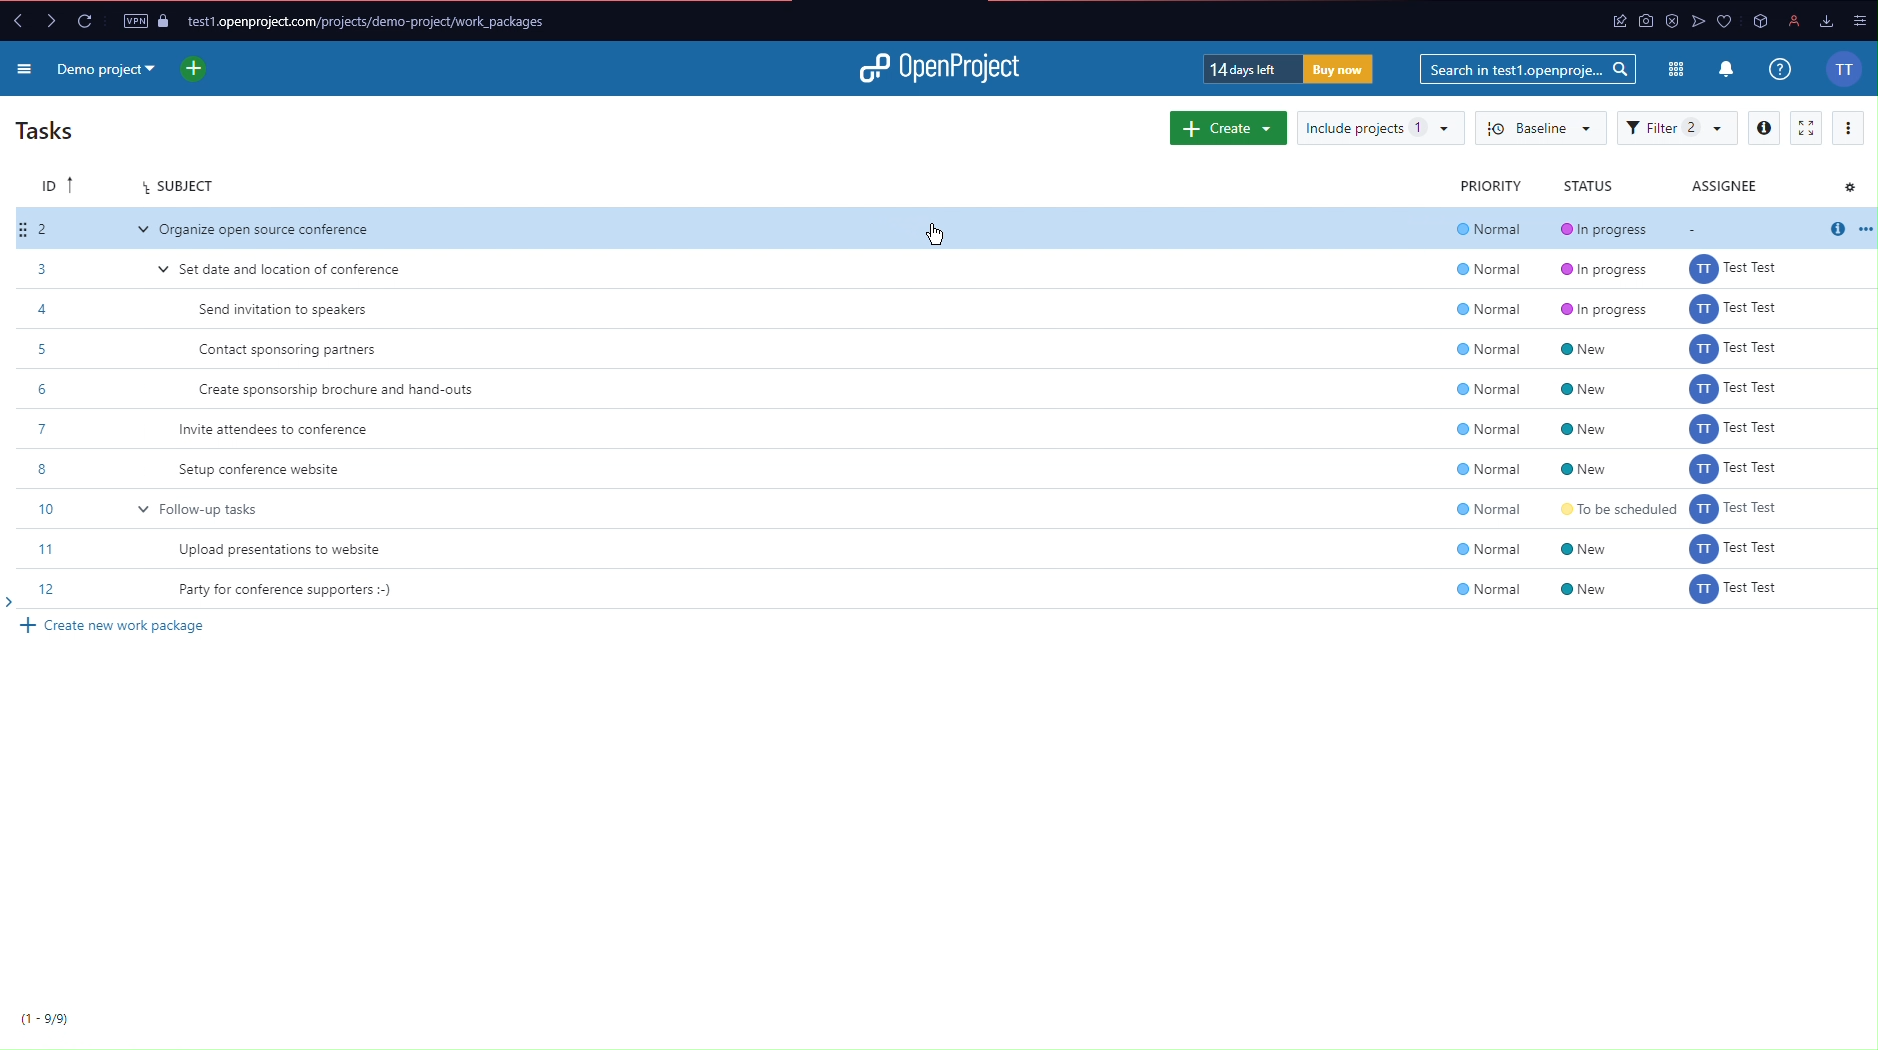 This screenshot has height=1050, width=1878. What do you see at coordinates (1678, 127) in the screenshot?
I see `Filter` at bounding box center [1678, 127].